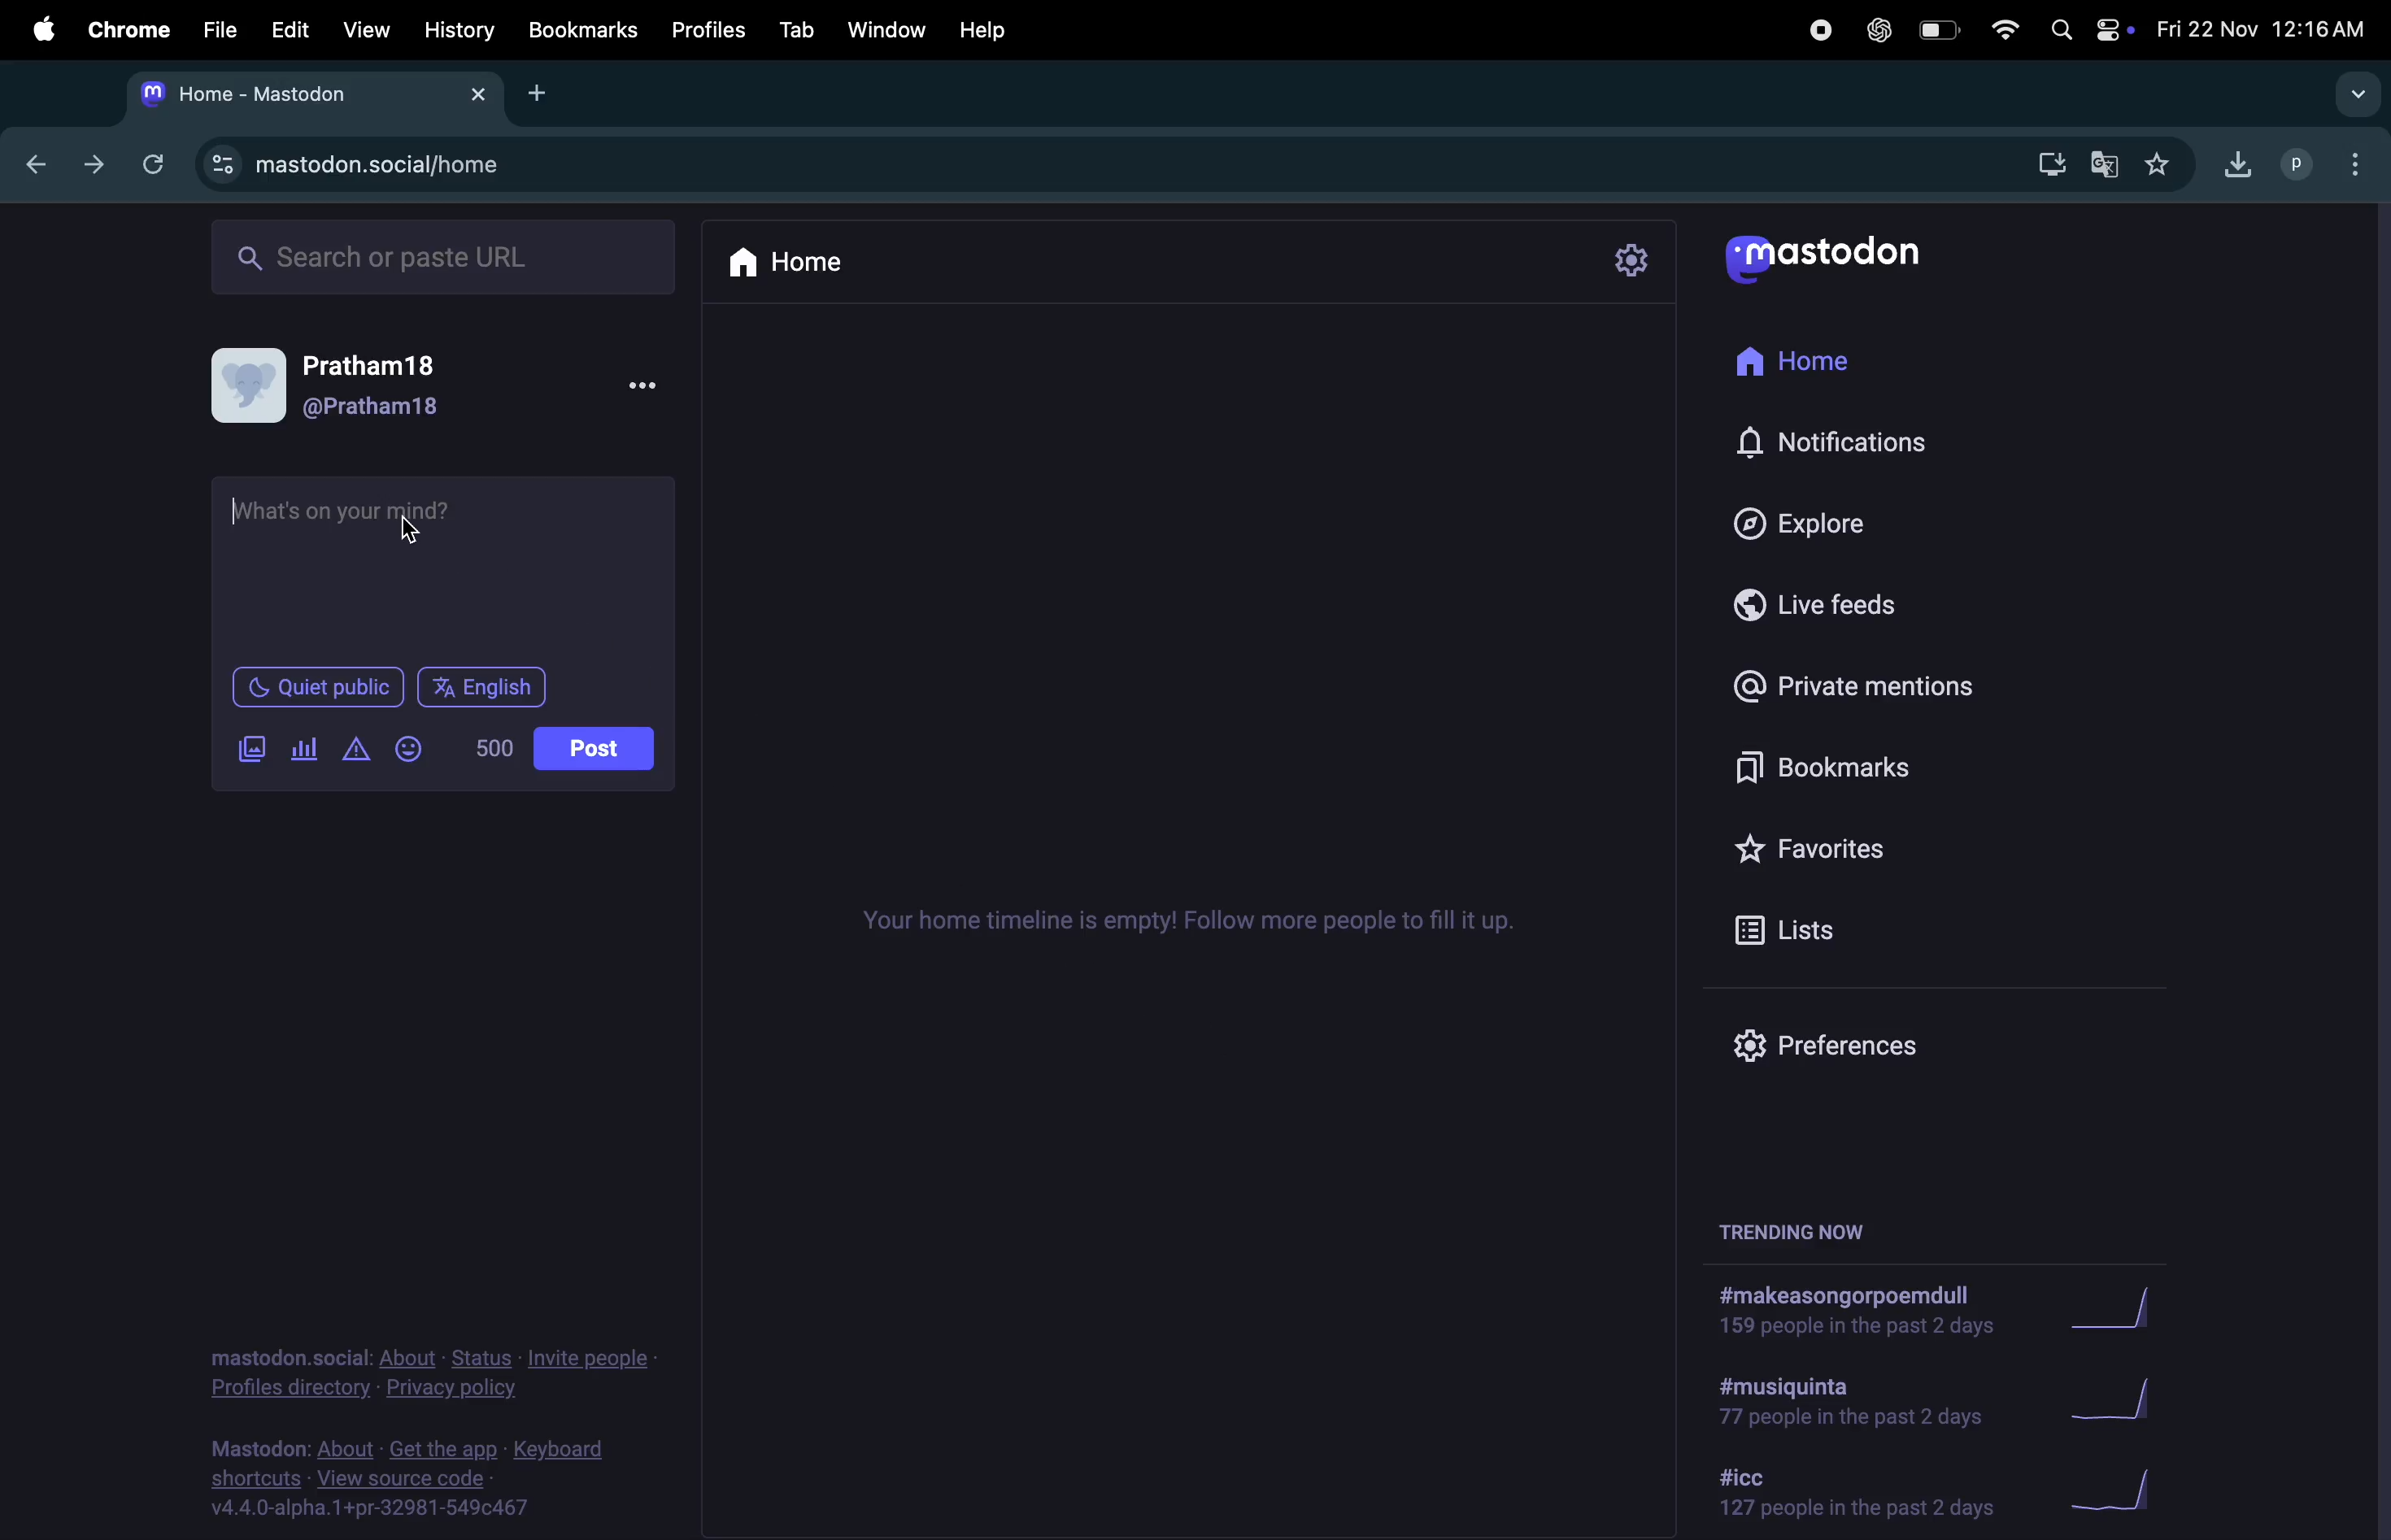 This screenshot has height=1540, width=2391. I want to click on hash tag, so click(1852, 1402).